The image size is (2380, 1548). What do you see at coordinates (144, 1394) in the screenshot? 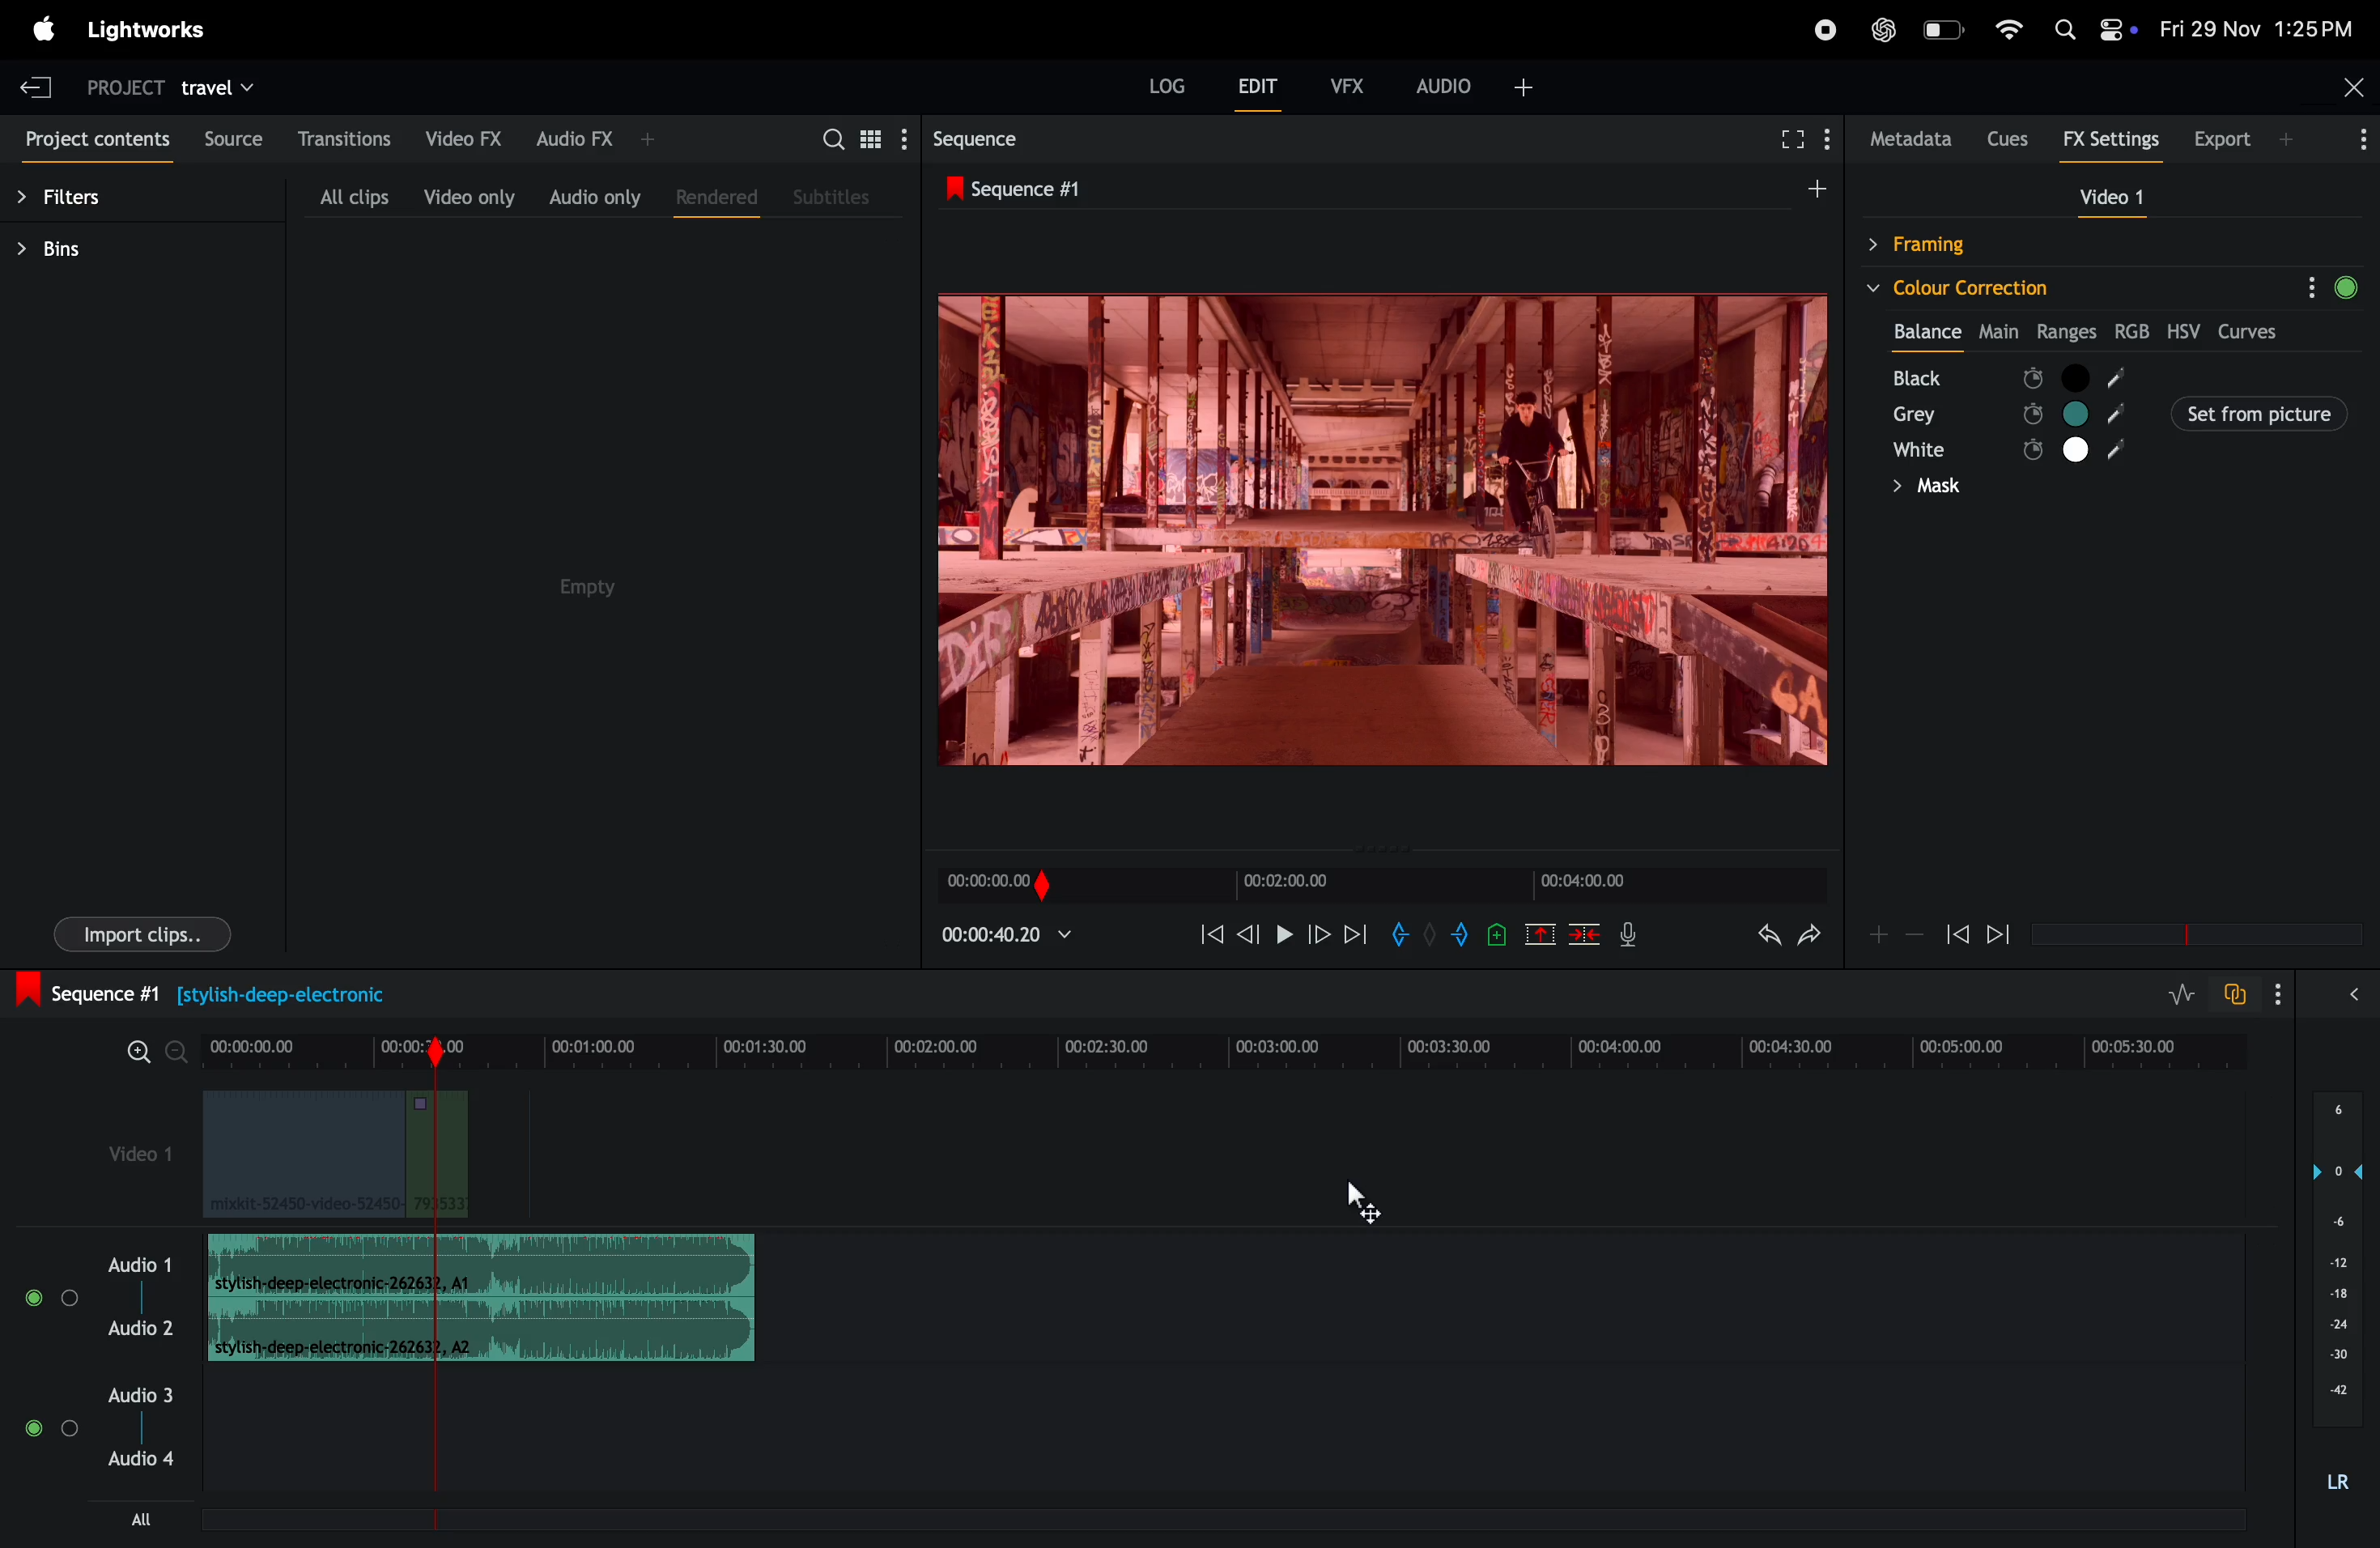
I see `Audio 3` at bounding box center [144, 1394].